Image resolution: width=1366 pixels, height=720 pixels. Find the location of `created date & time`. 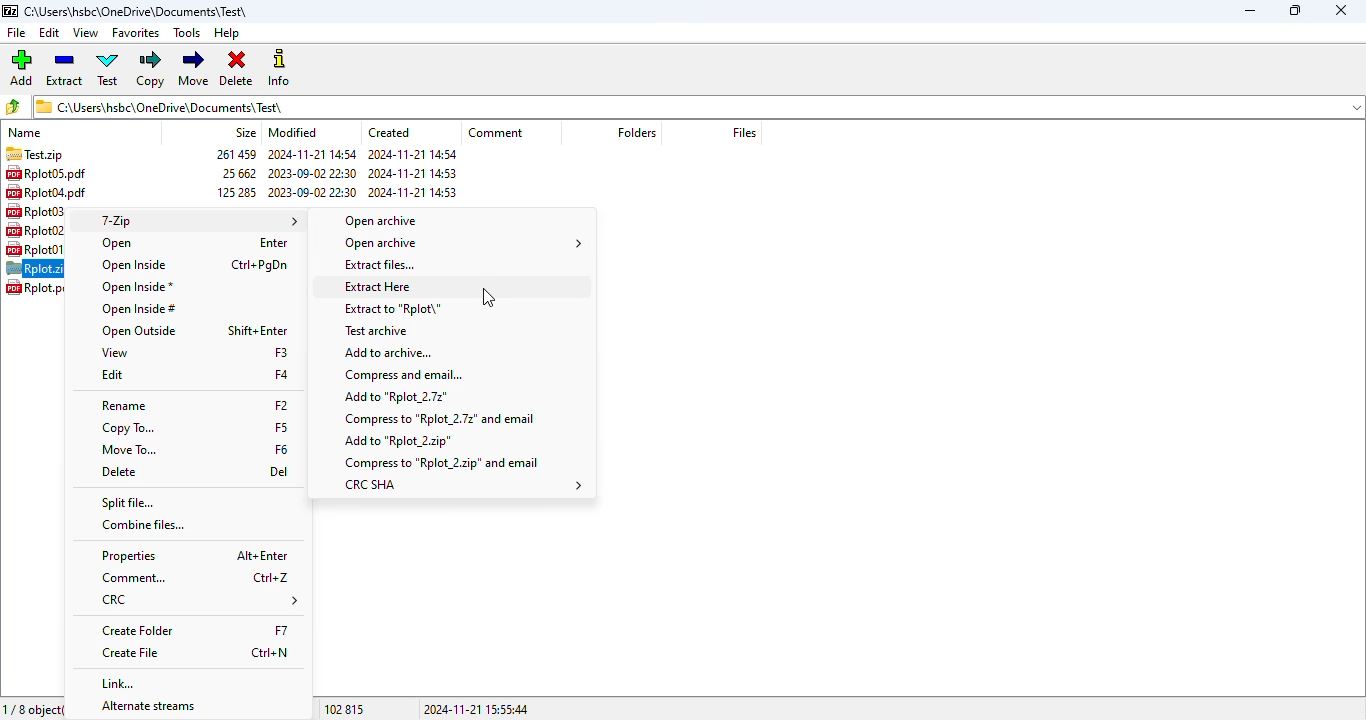

created date & time is located at coordinates (417, 175).